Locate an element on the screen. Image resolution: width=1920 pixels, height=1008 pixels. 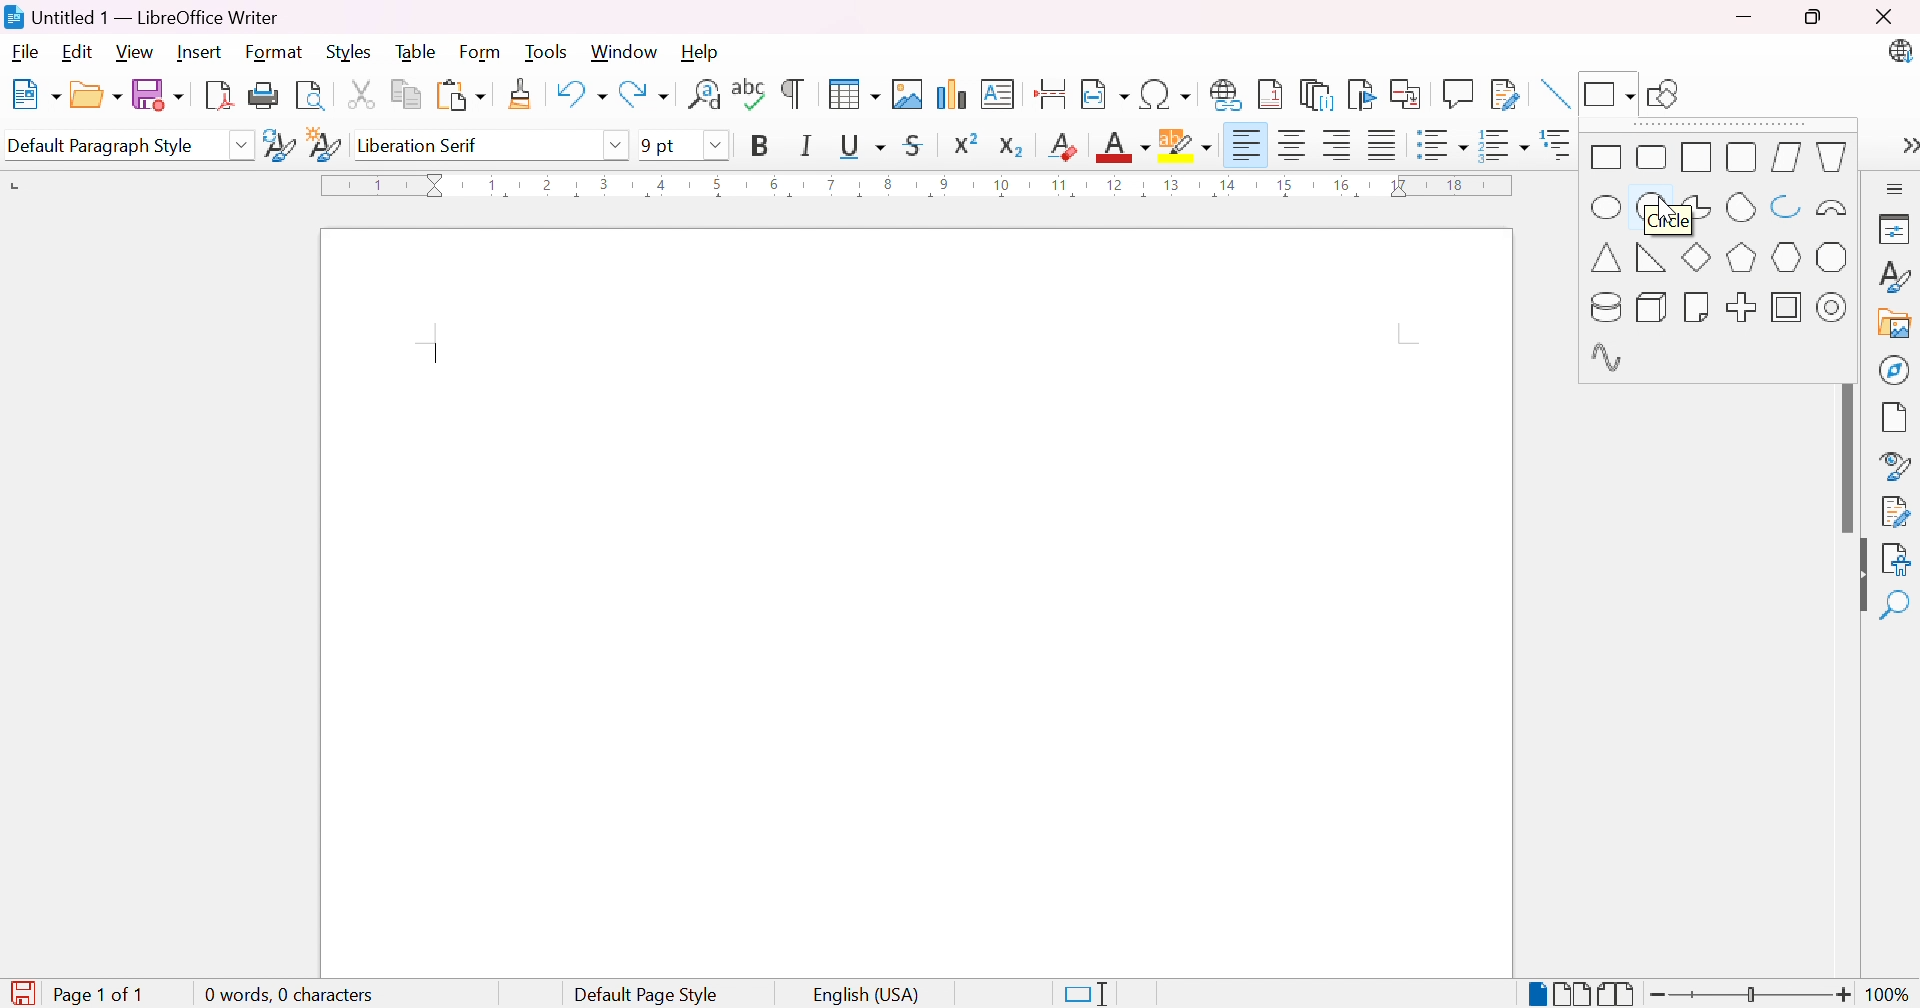
Octagon is located at coordinates (1834, 258).